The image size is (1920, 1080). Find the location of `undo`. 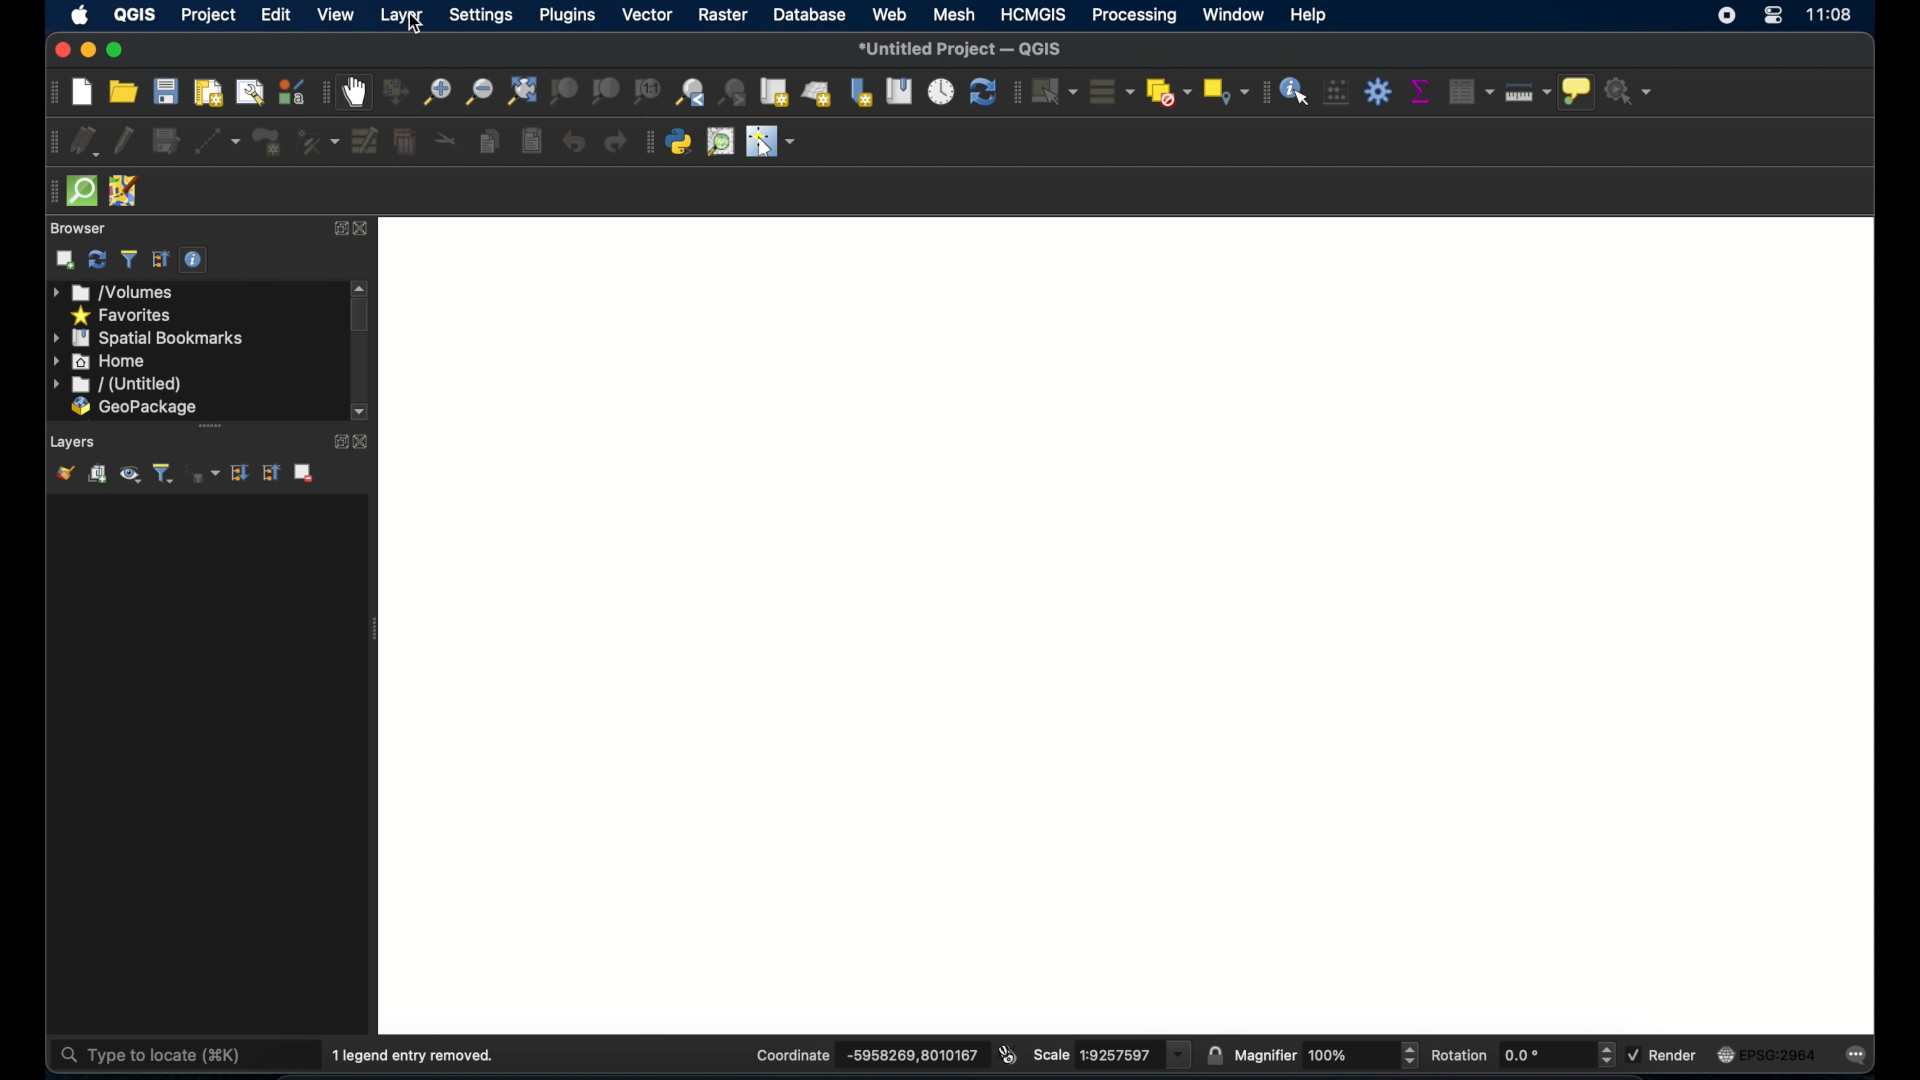

undo is located at coordinates (573, 143).